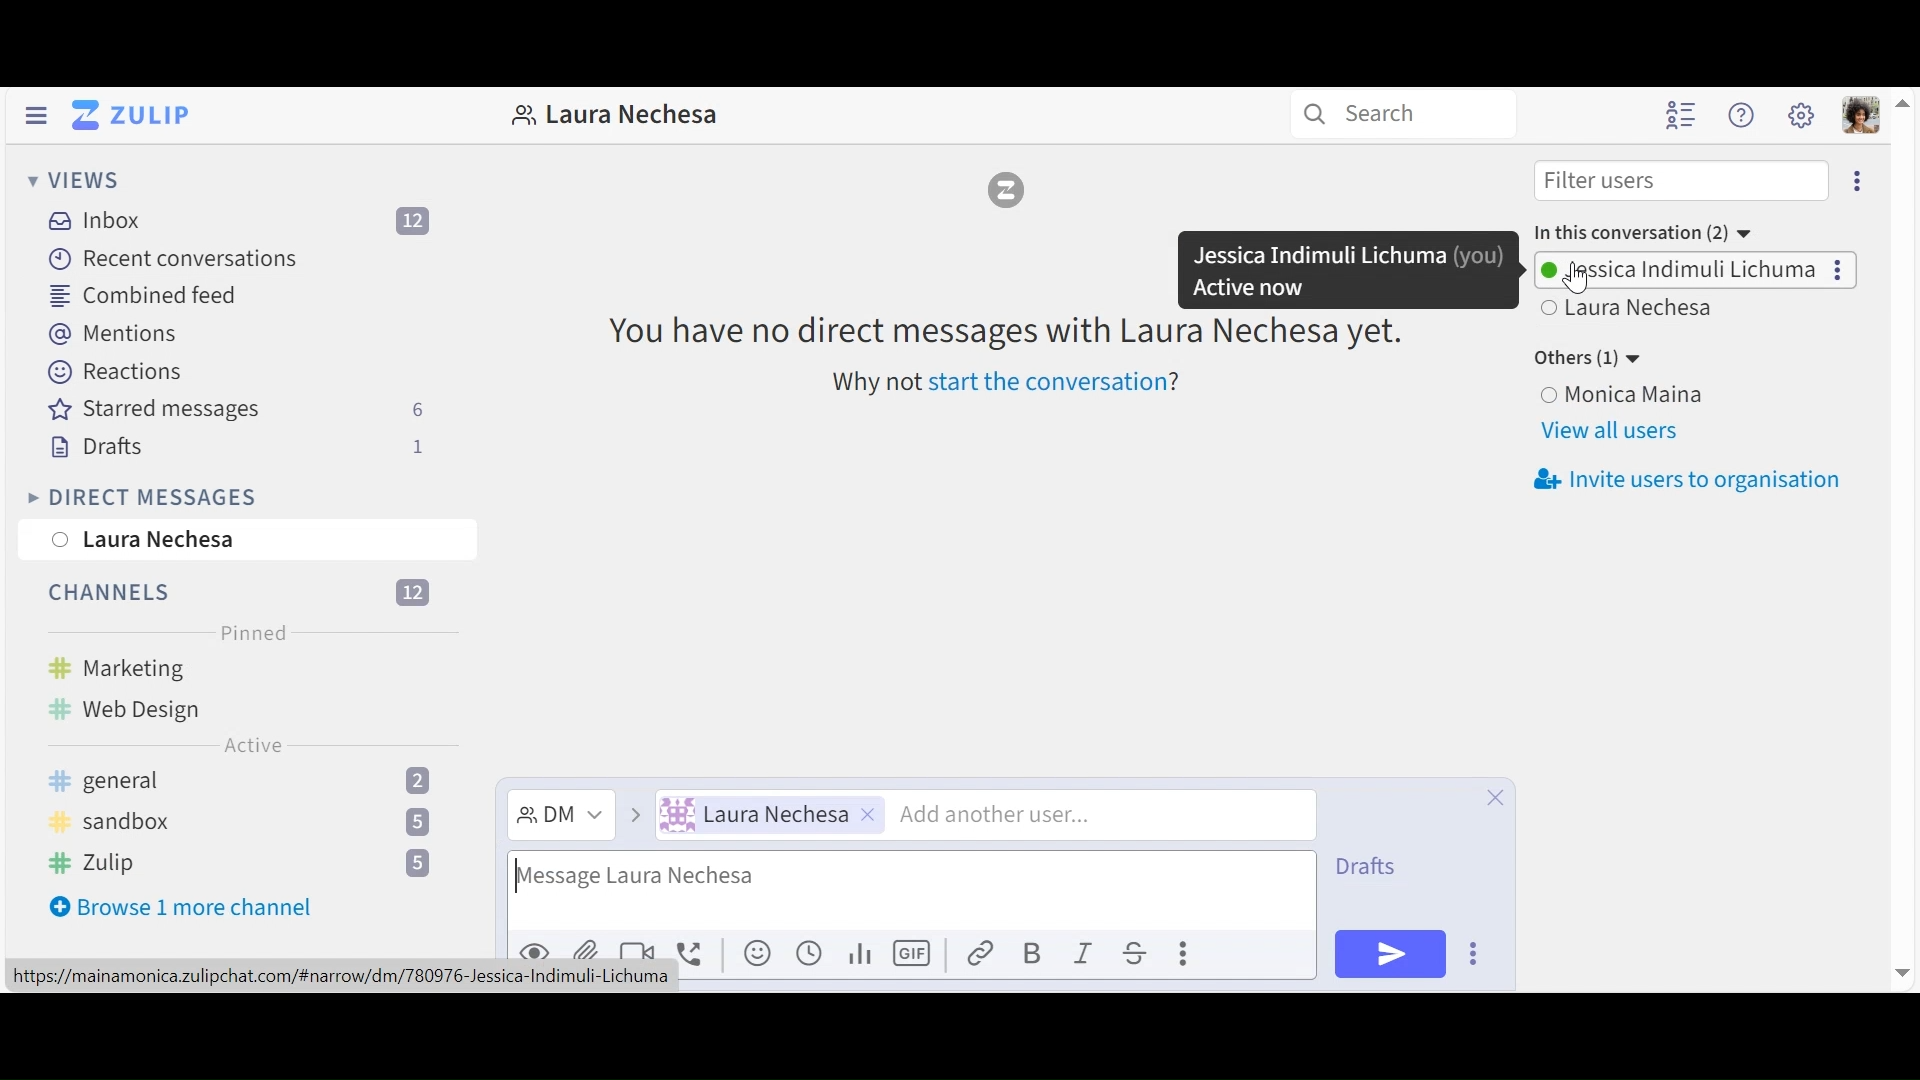 The image size is (1920, 1080). I want to click on Pinned, so click(254, 630).